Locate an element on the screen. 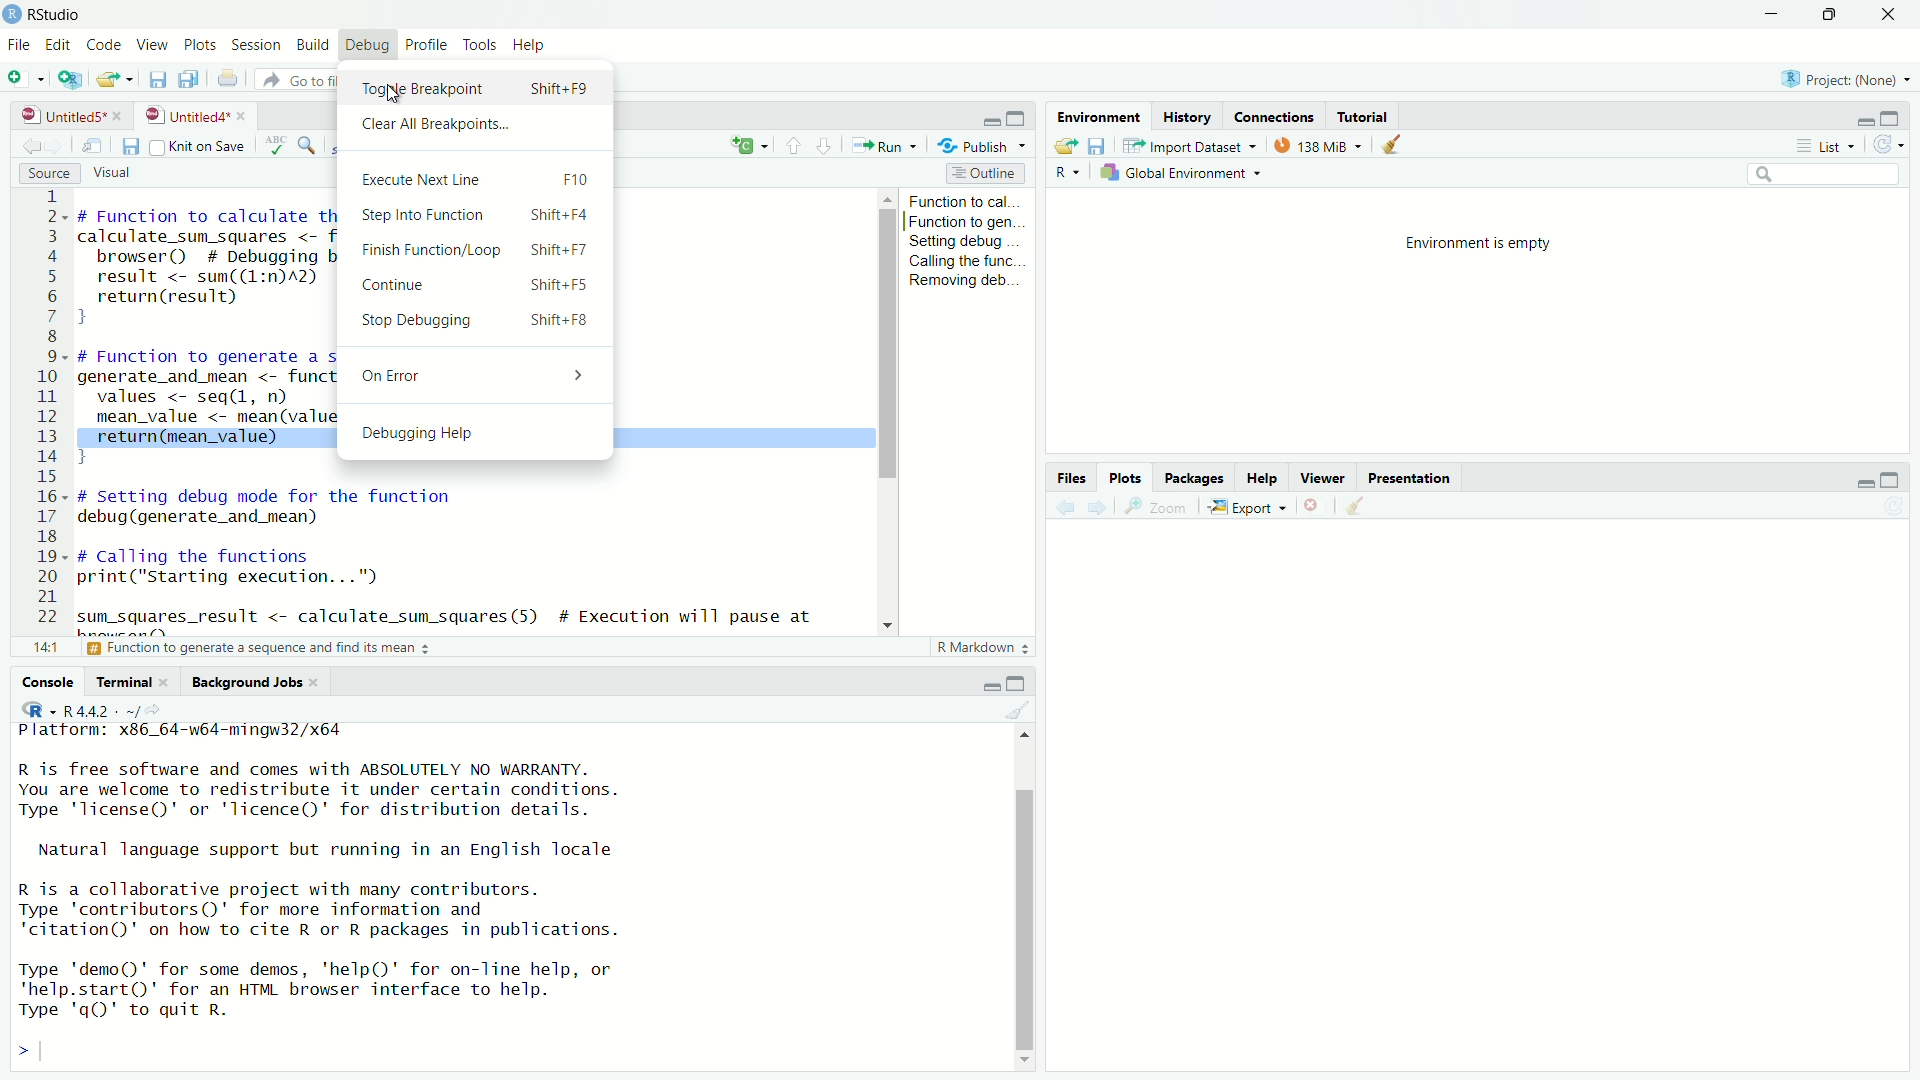 This screenshot has height=1080, width=1920. session is located at coordinates (256, 43).